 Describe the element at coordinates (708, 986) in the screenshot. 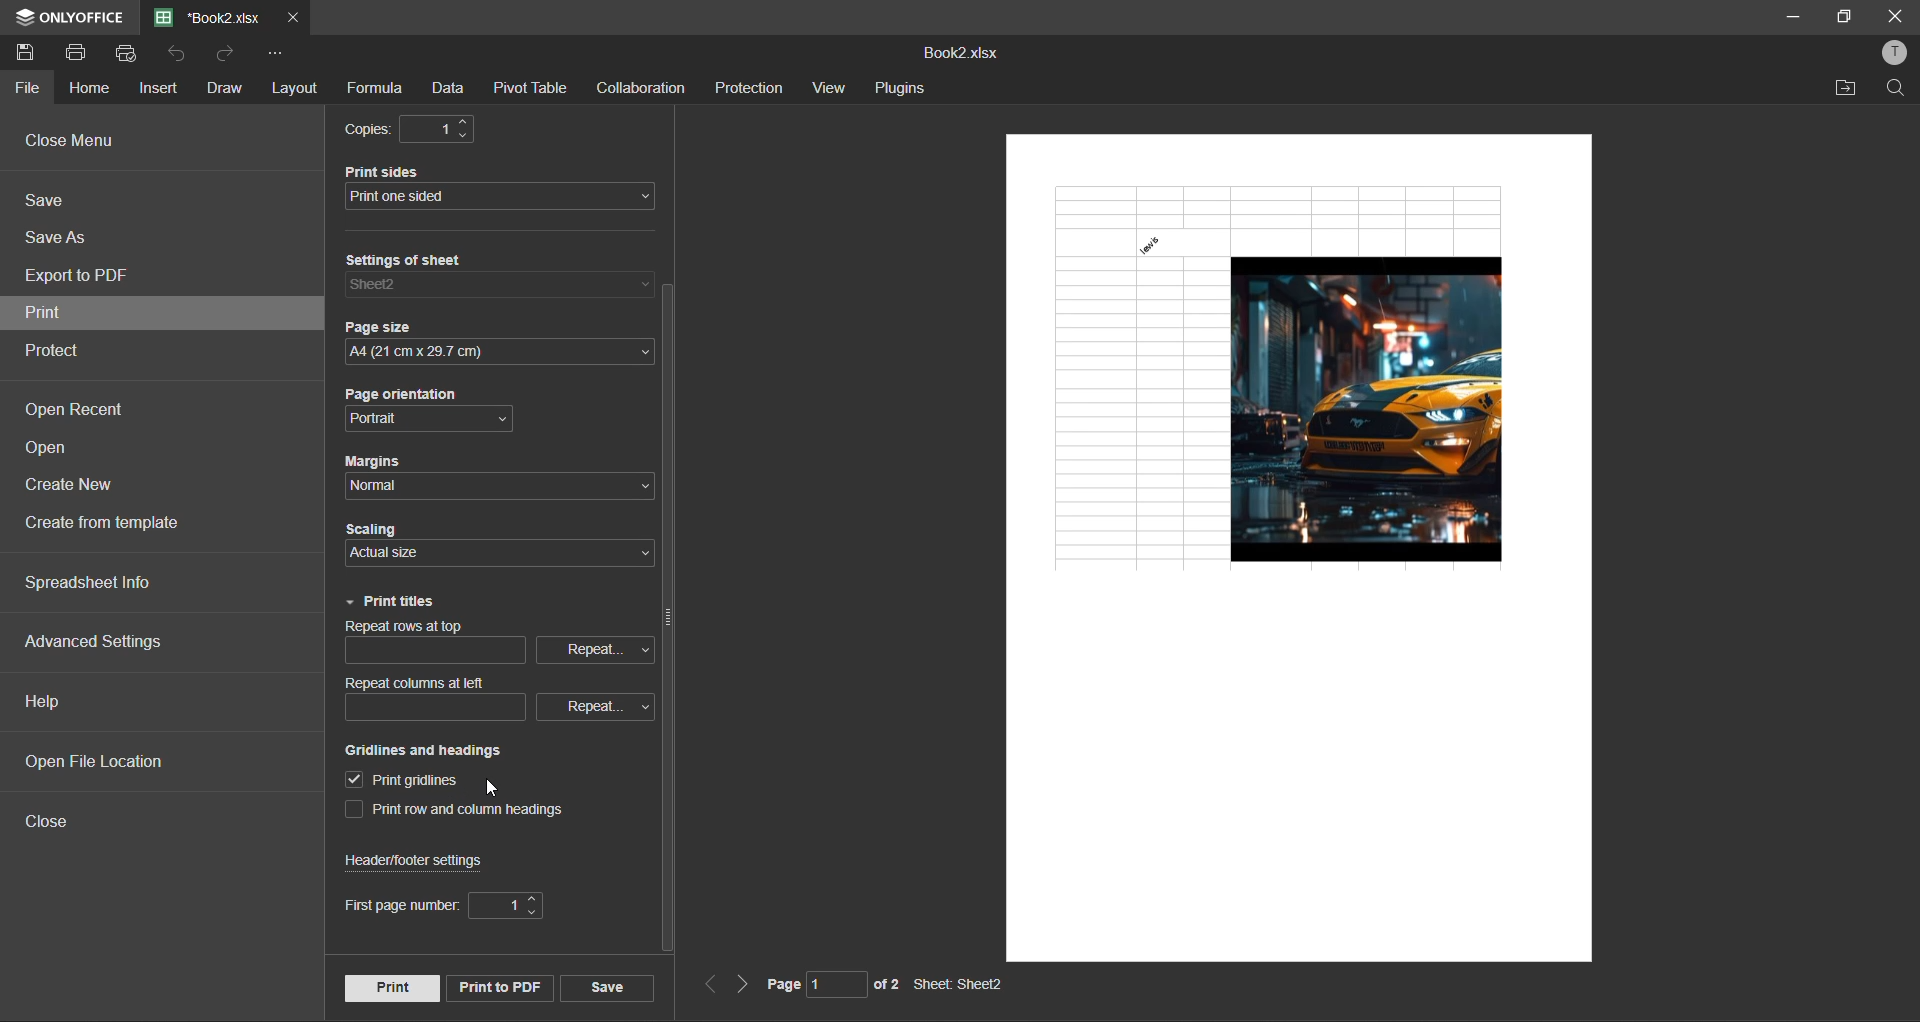

I see `previous` at that location.